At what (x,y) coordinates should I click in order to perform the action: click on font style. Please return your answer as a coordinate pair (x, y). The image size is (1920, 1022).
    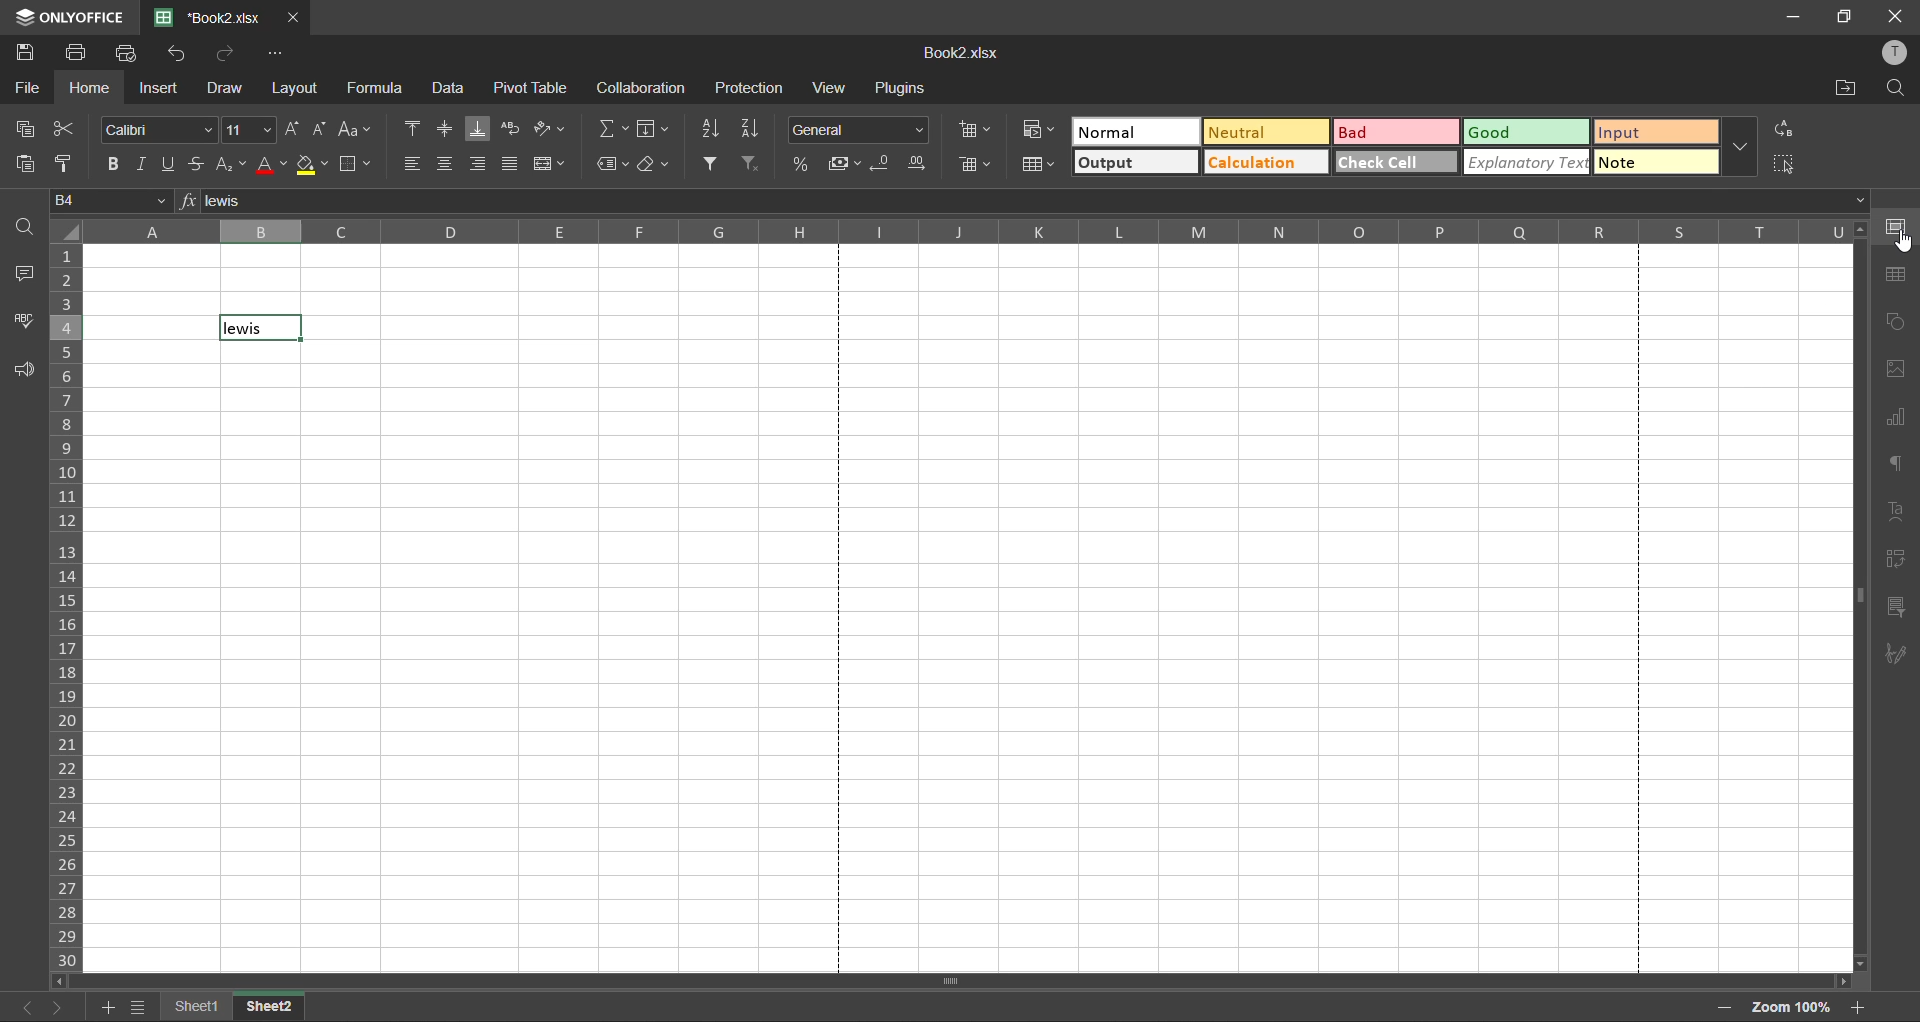
    Looking at the image, I should click on (156, 132).